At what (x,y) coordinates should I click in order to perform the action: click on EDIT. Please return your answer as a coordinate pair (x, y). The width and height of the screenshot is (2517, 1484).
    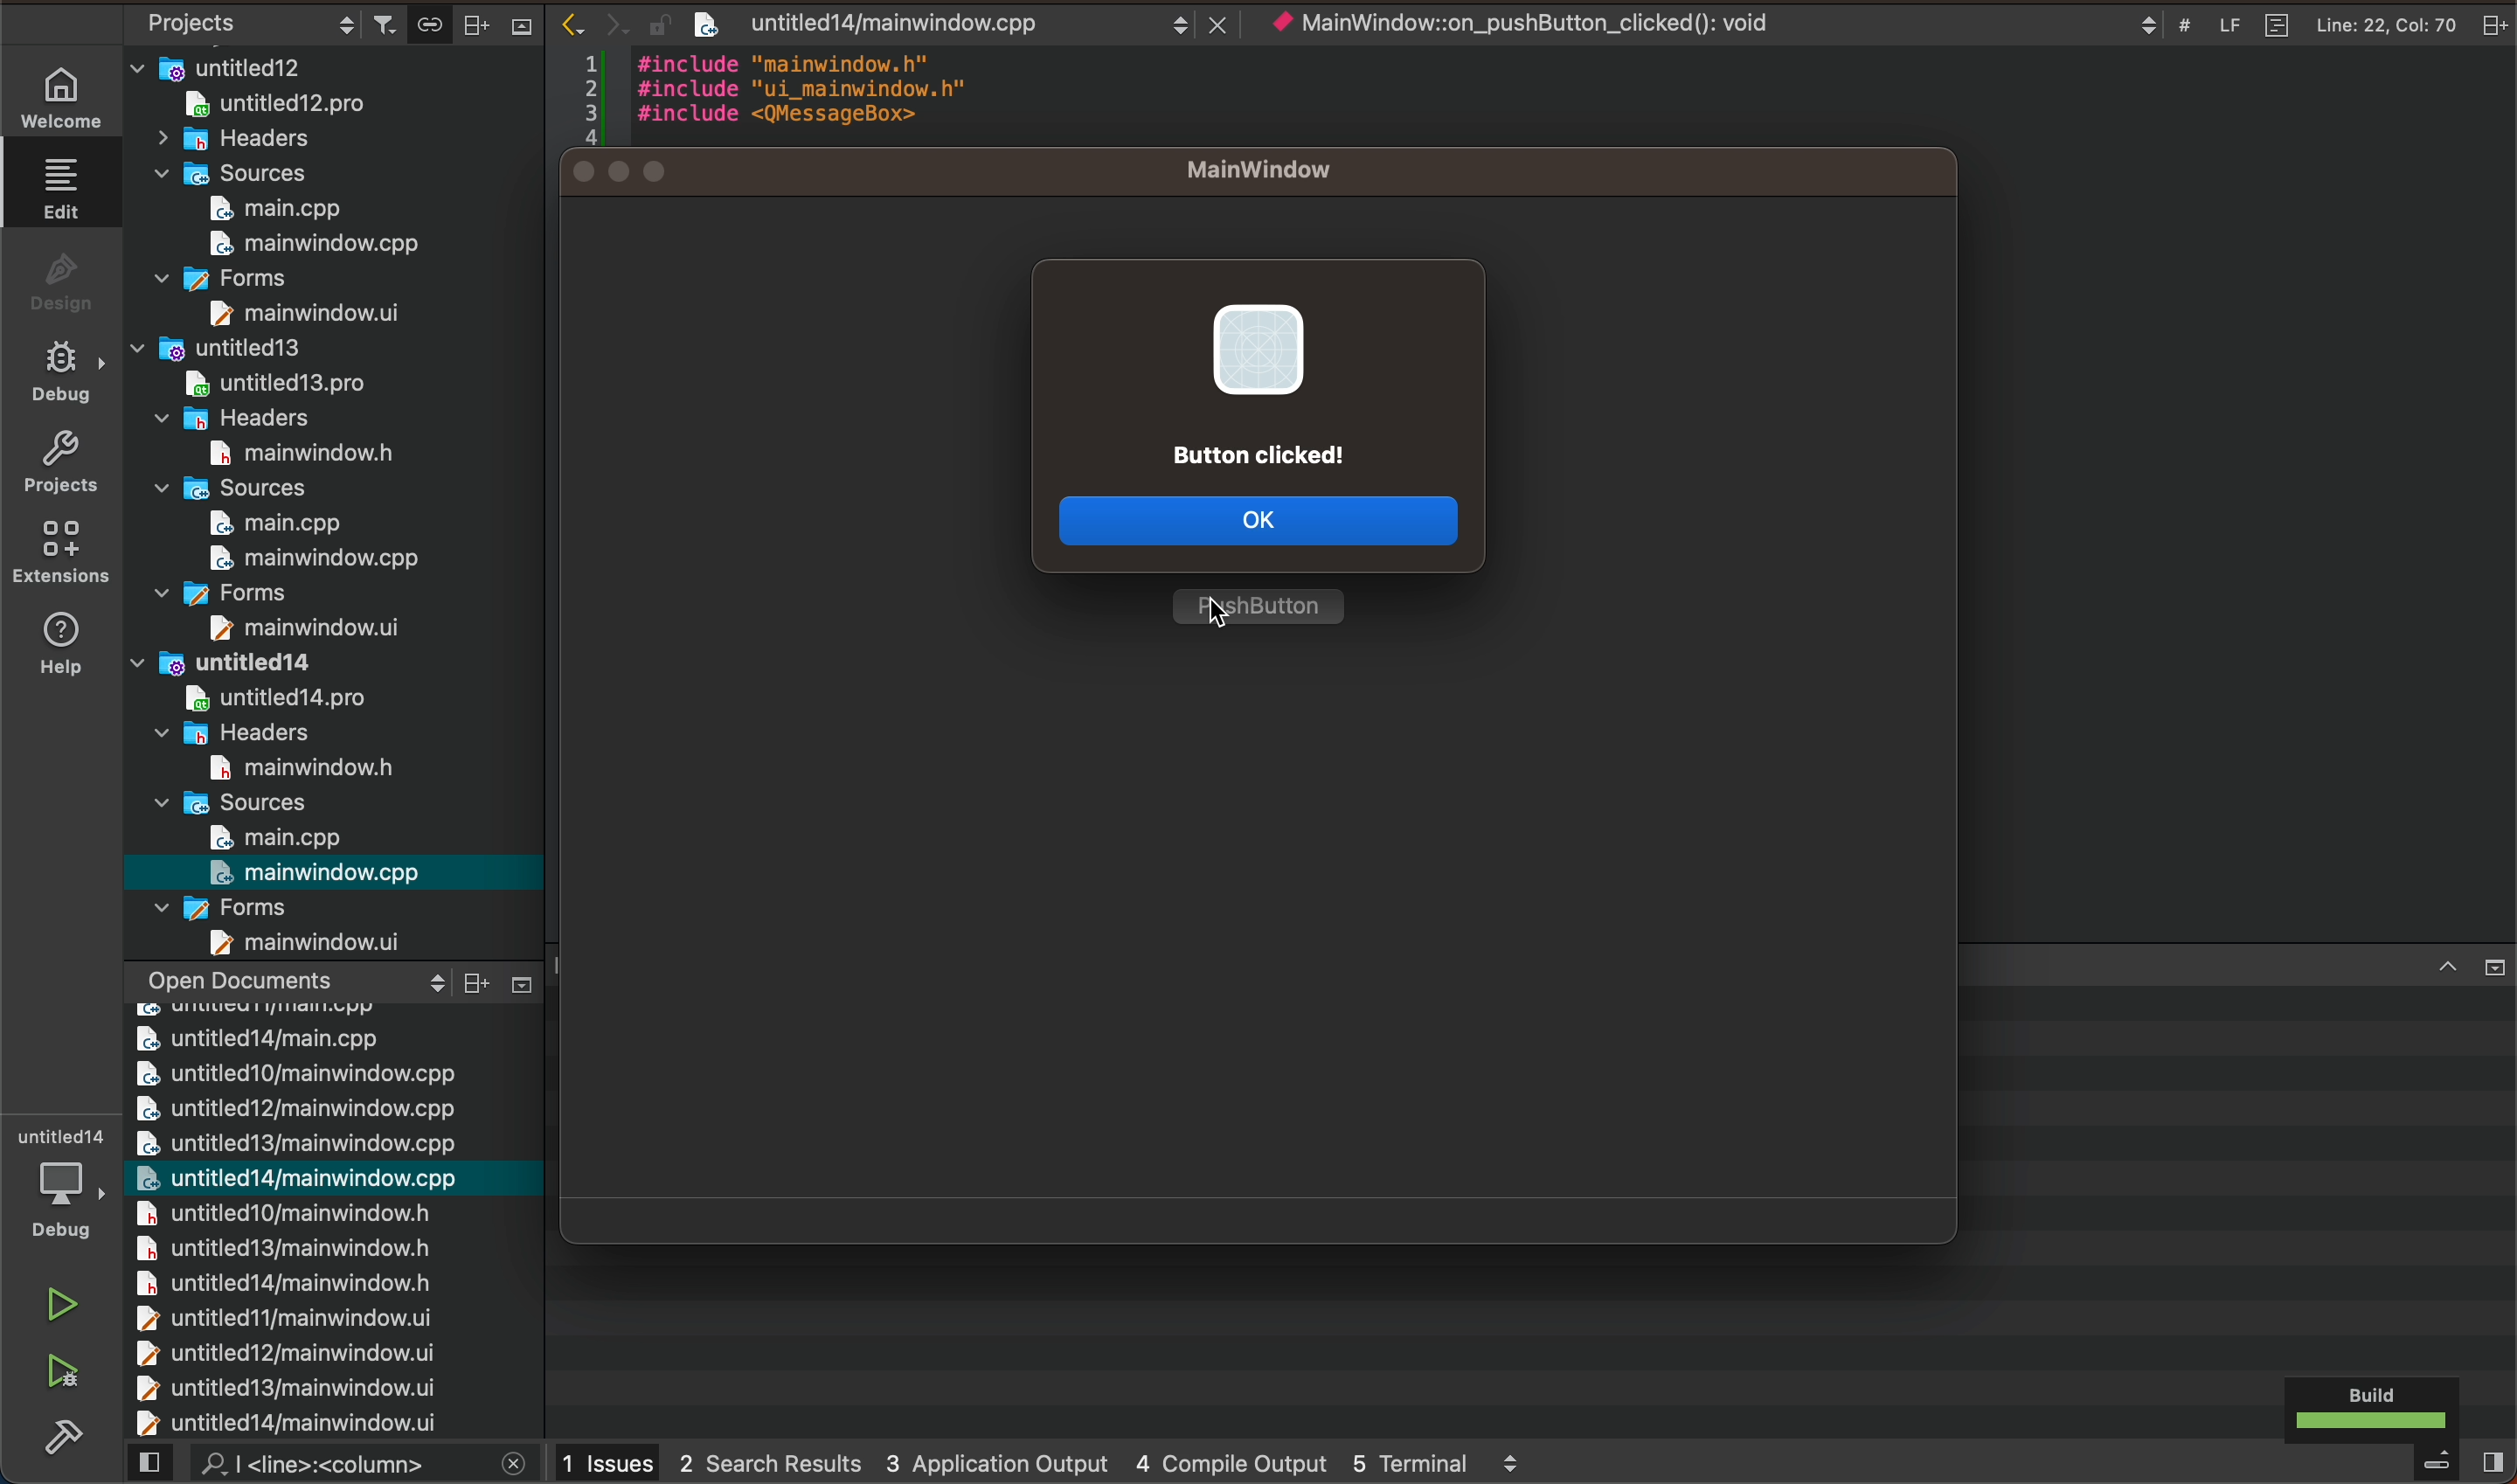
    Looking at the image, I should click on (67, 187).